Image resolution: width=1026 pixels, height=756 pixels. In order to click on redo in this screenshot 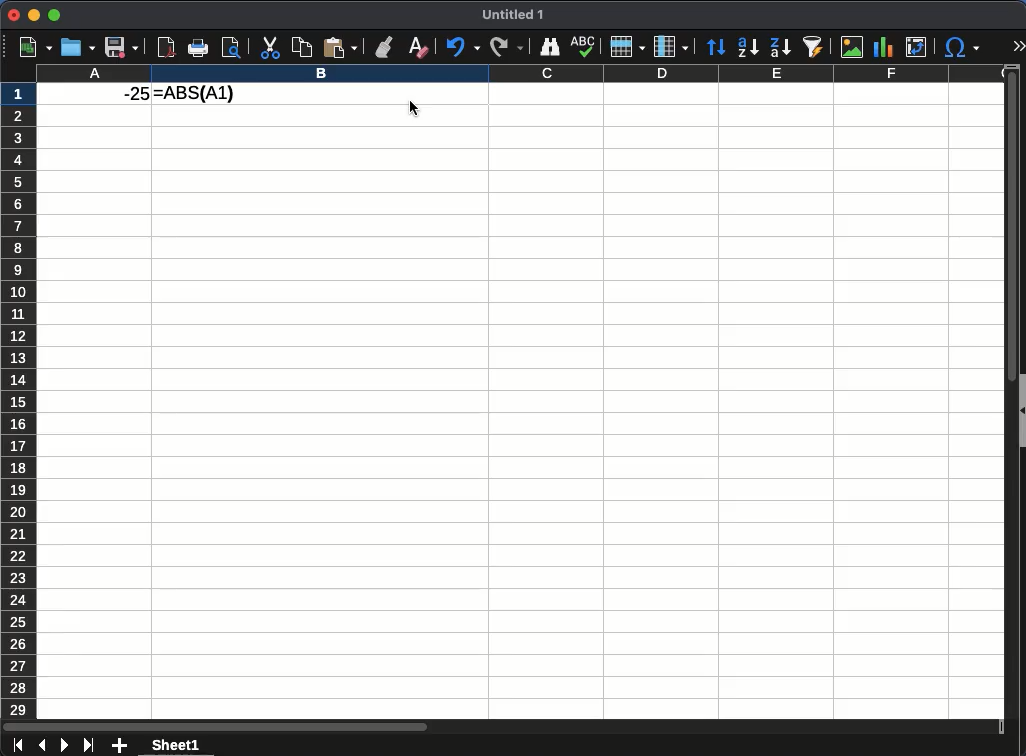, I will do `click(505, 48)`.